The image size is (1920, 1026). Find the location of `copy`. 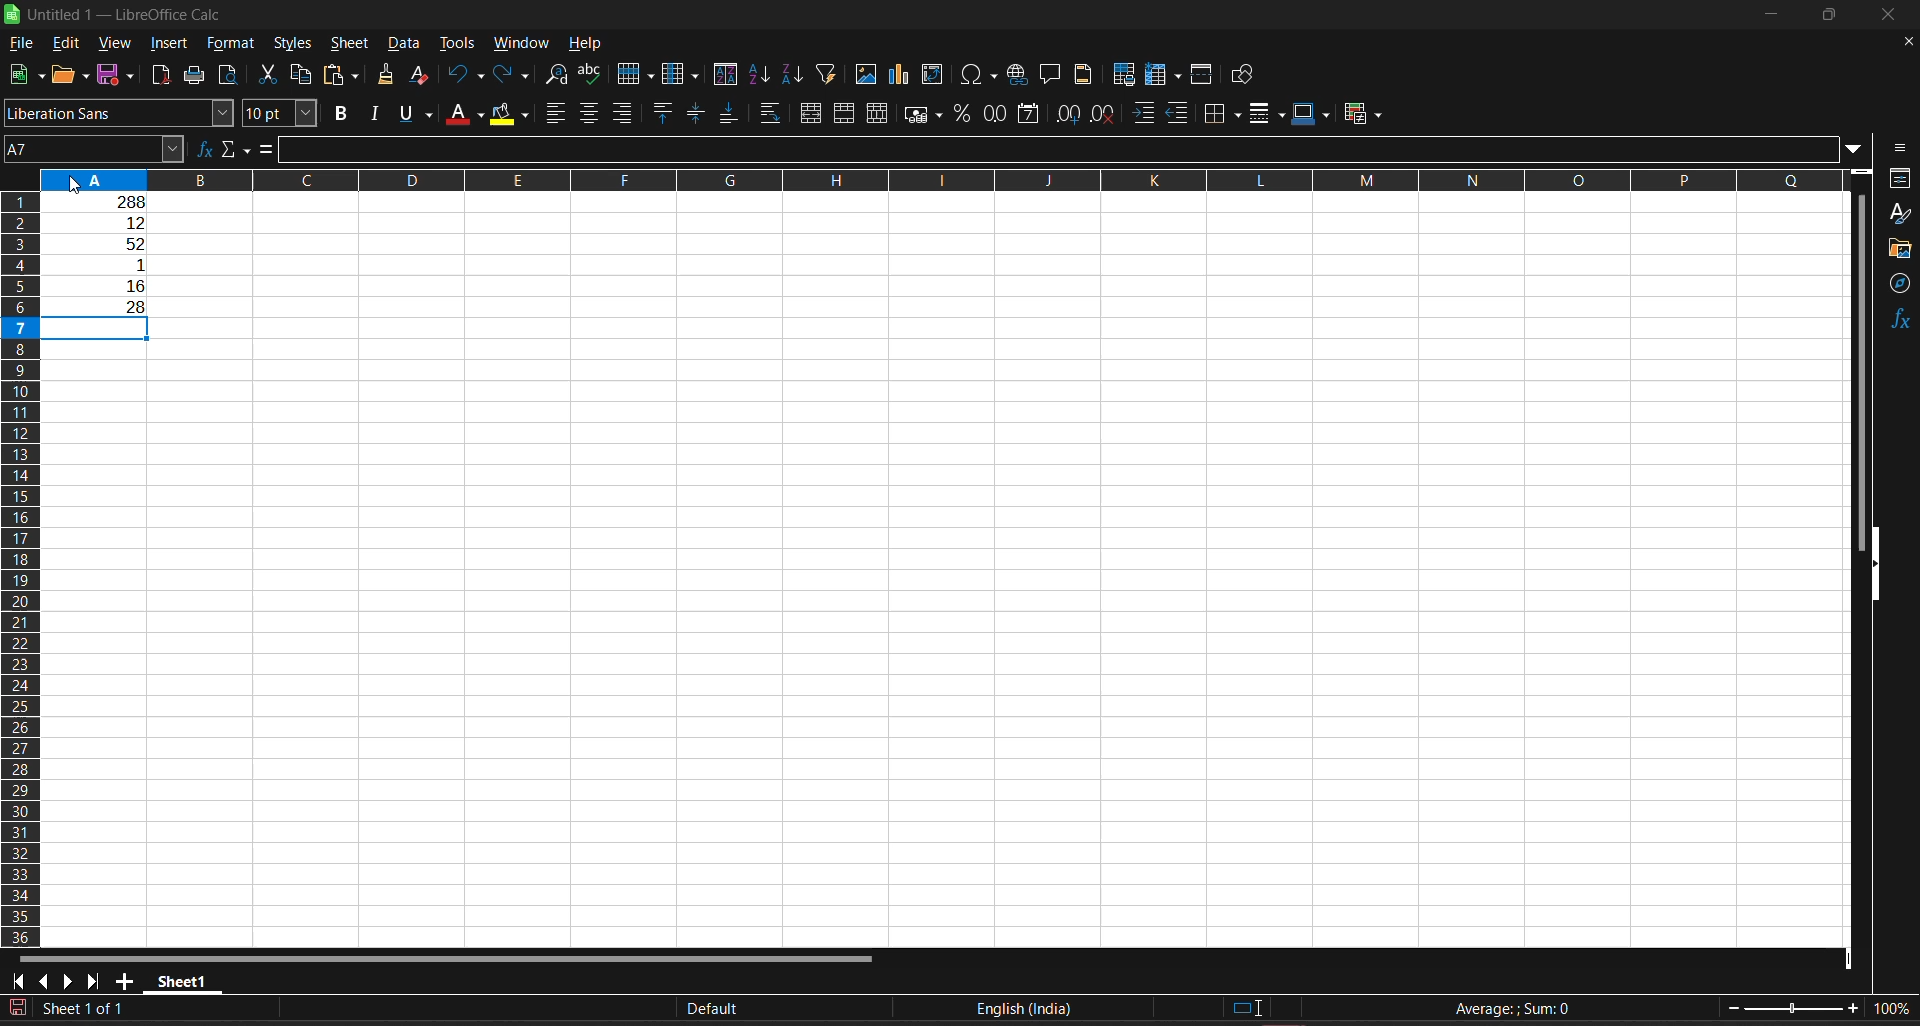

copy is located at coordinates (302, 75).